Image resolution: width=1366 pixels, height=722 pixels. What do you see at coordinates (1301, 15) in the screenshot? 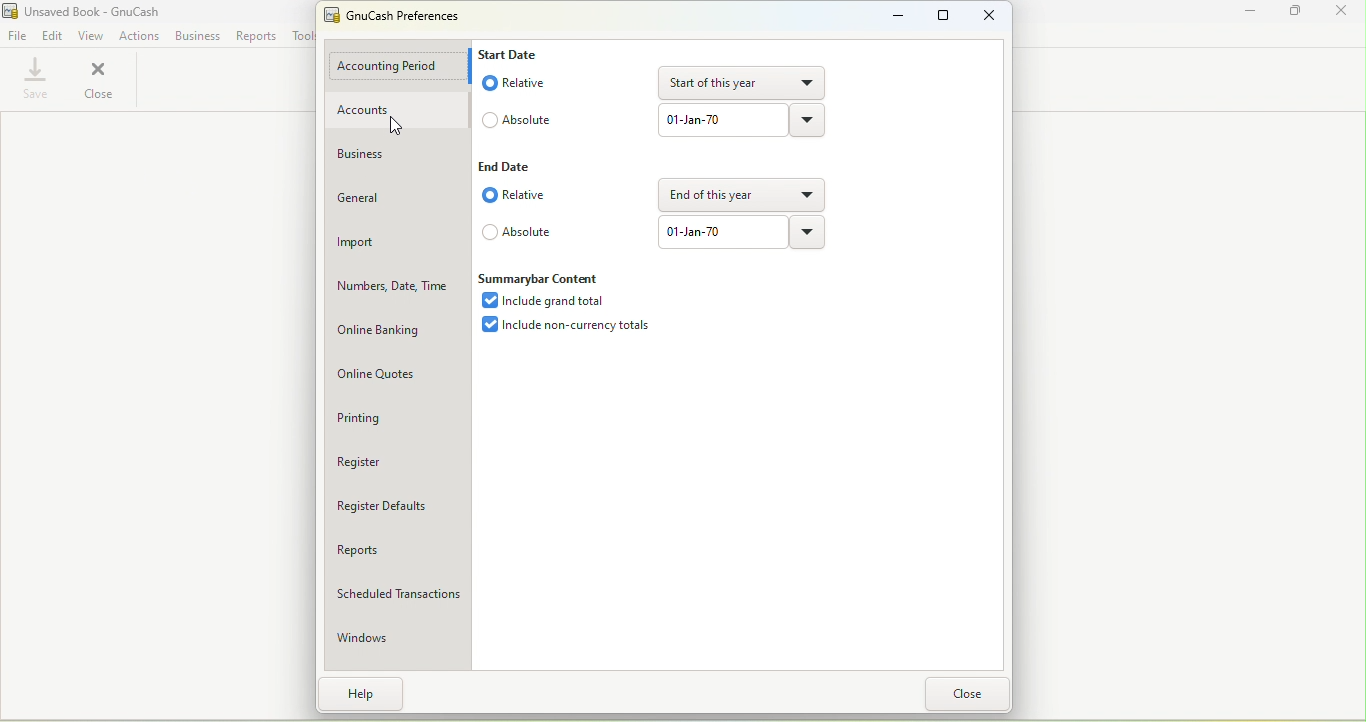
I see `Maximize` at bounding box center [1301, 15].